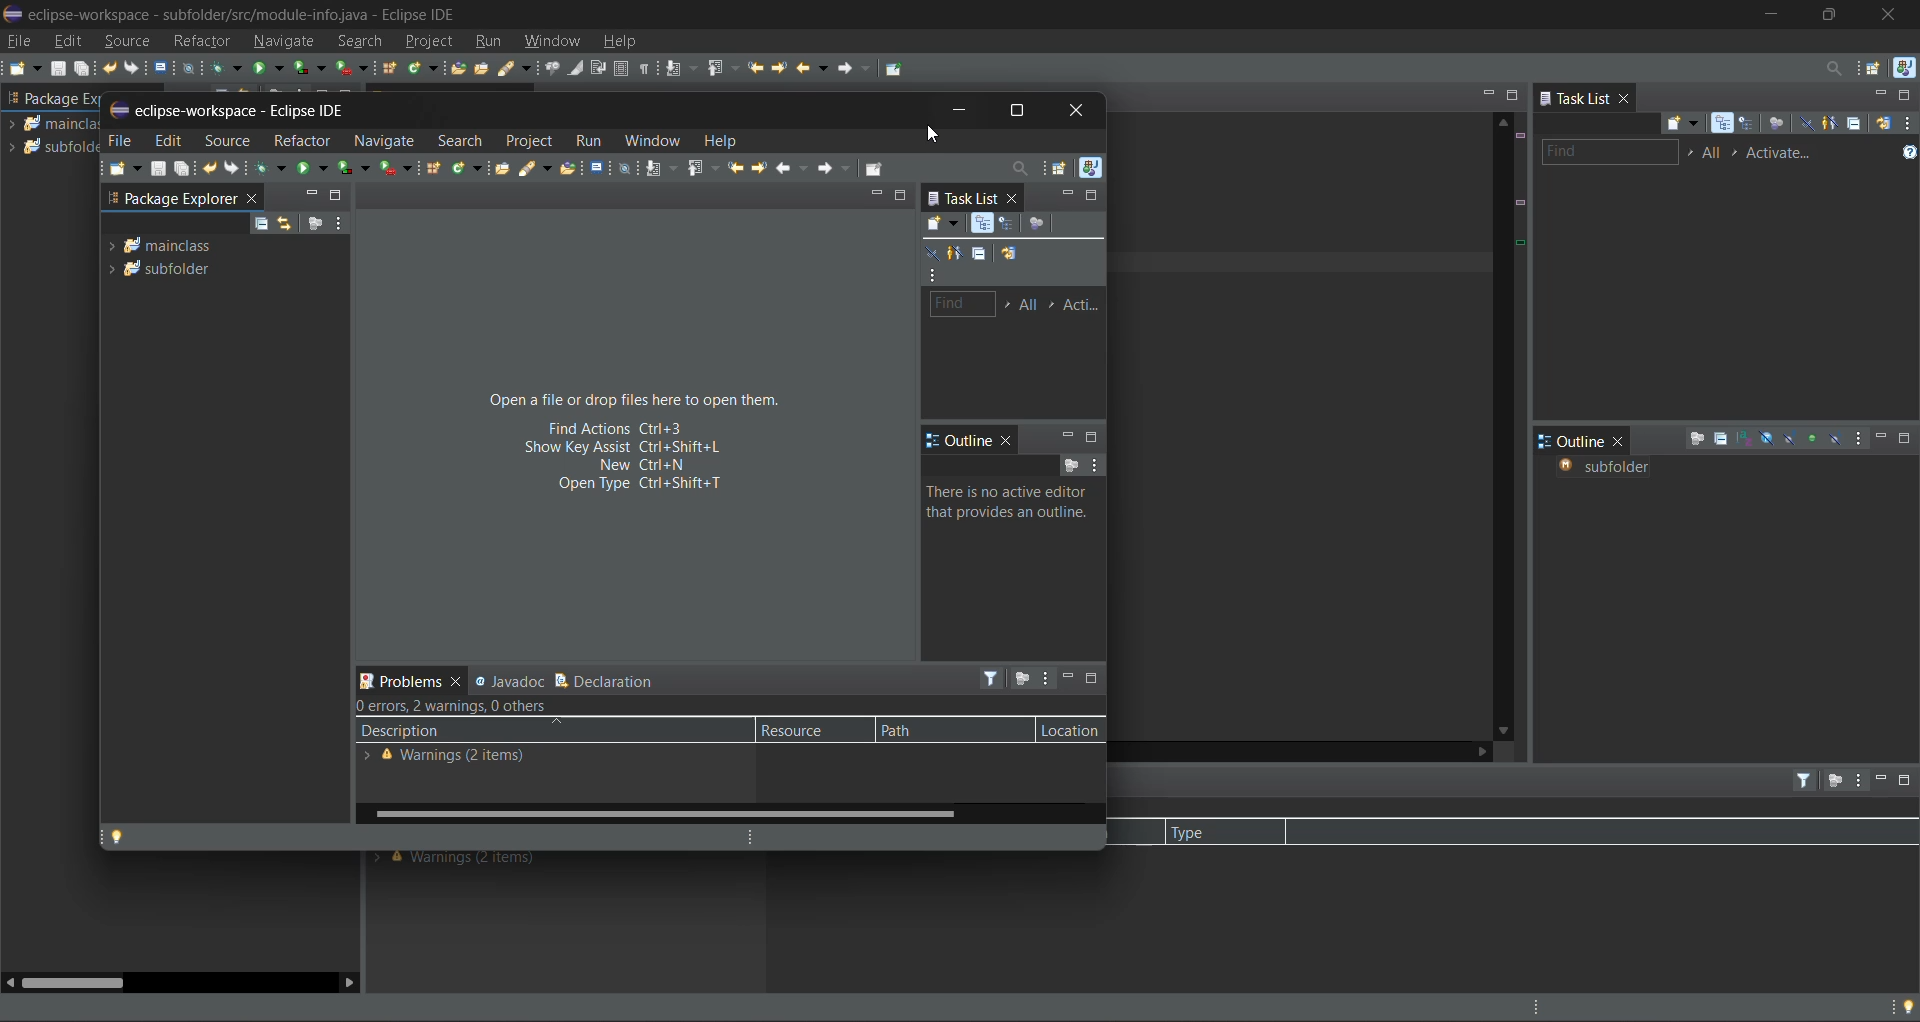 This screenshot has height=1022, width=1920. Describe the element at coordinates (166, 249) in the screenshot. I see `module 1` at that location.